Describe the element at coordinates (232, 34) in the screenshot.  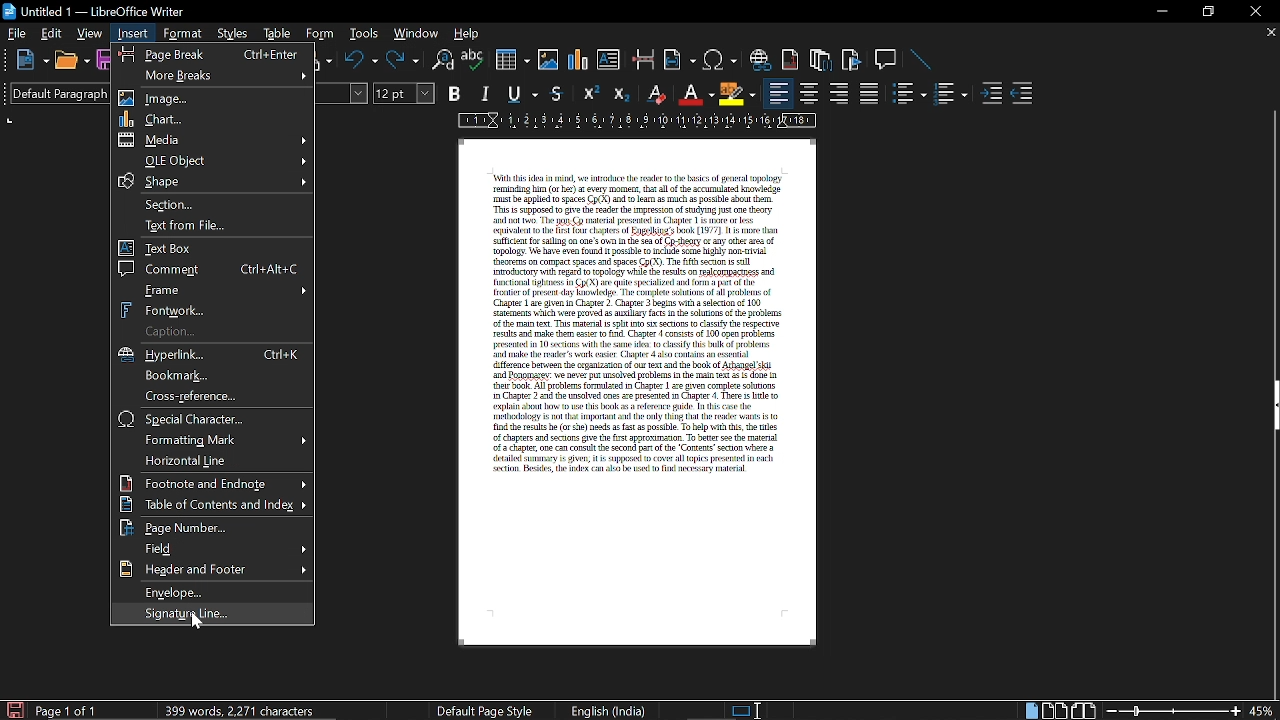
I see `styles` at that location.